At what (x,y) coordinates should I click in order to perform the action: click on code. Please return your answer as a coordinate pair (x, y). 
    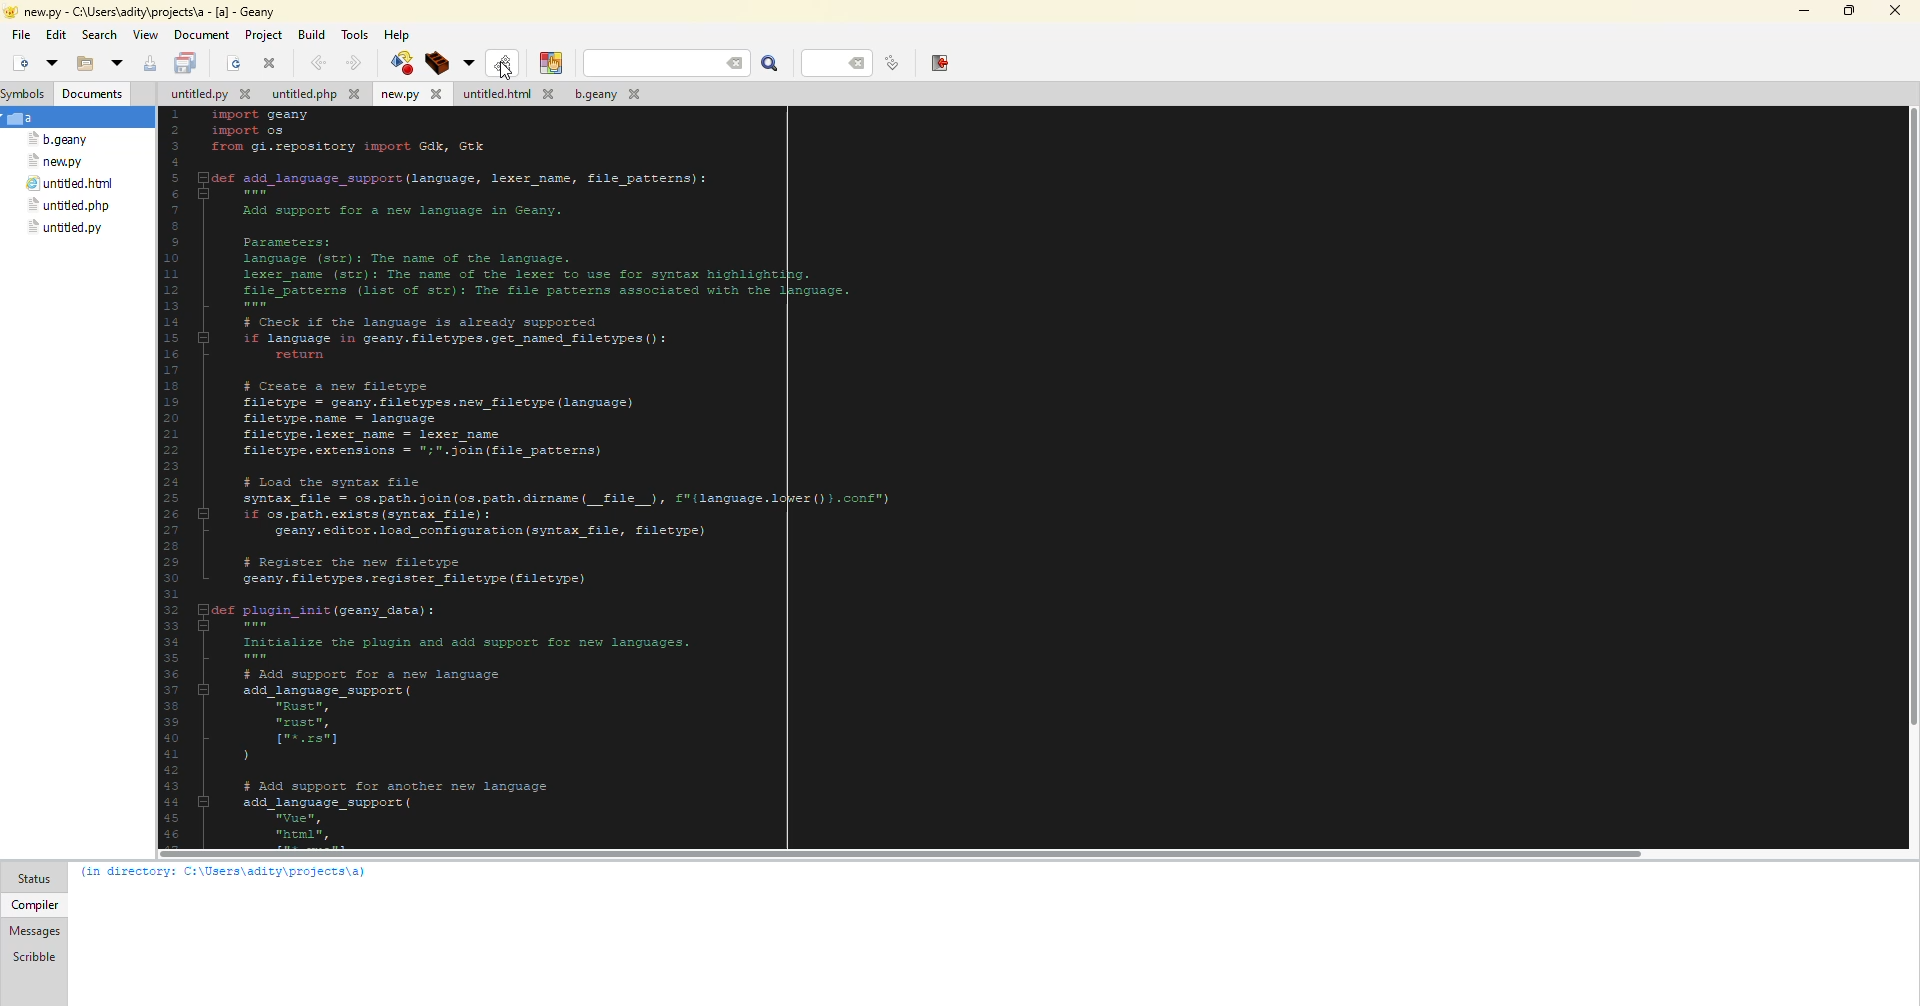
    Looking at the image, I should click on (542, 475).